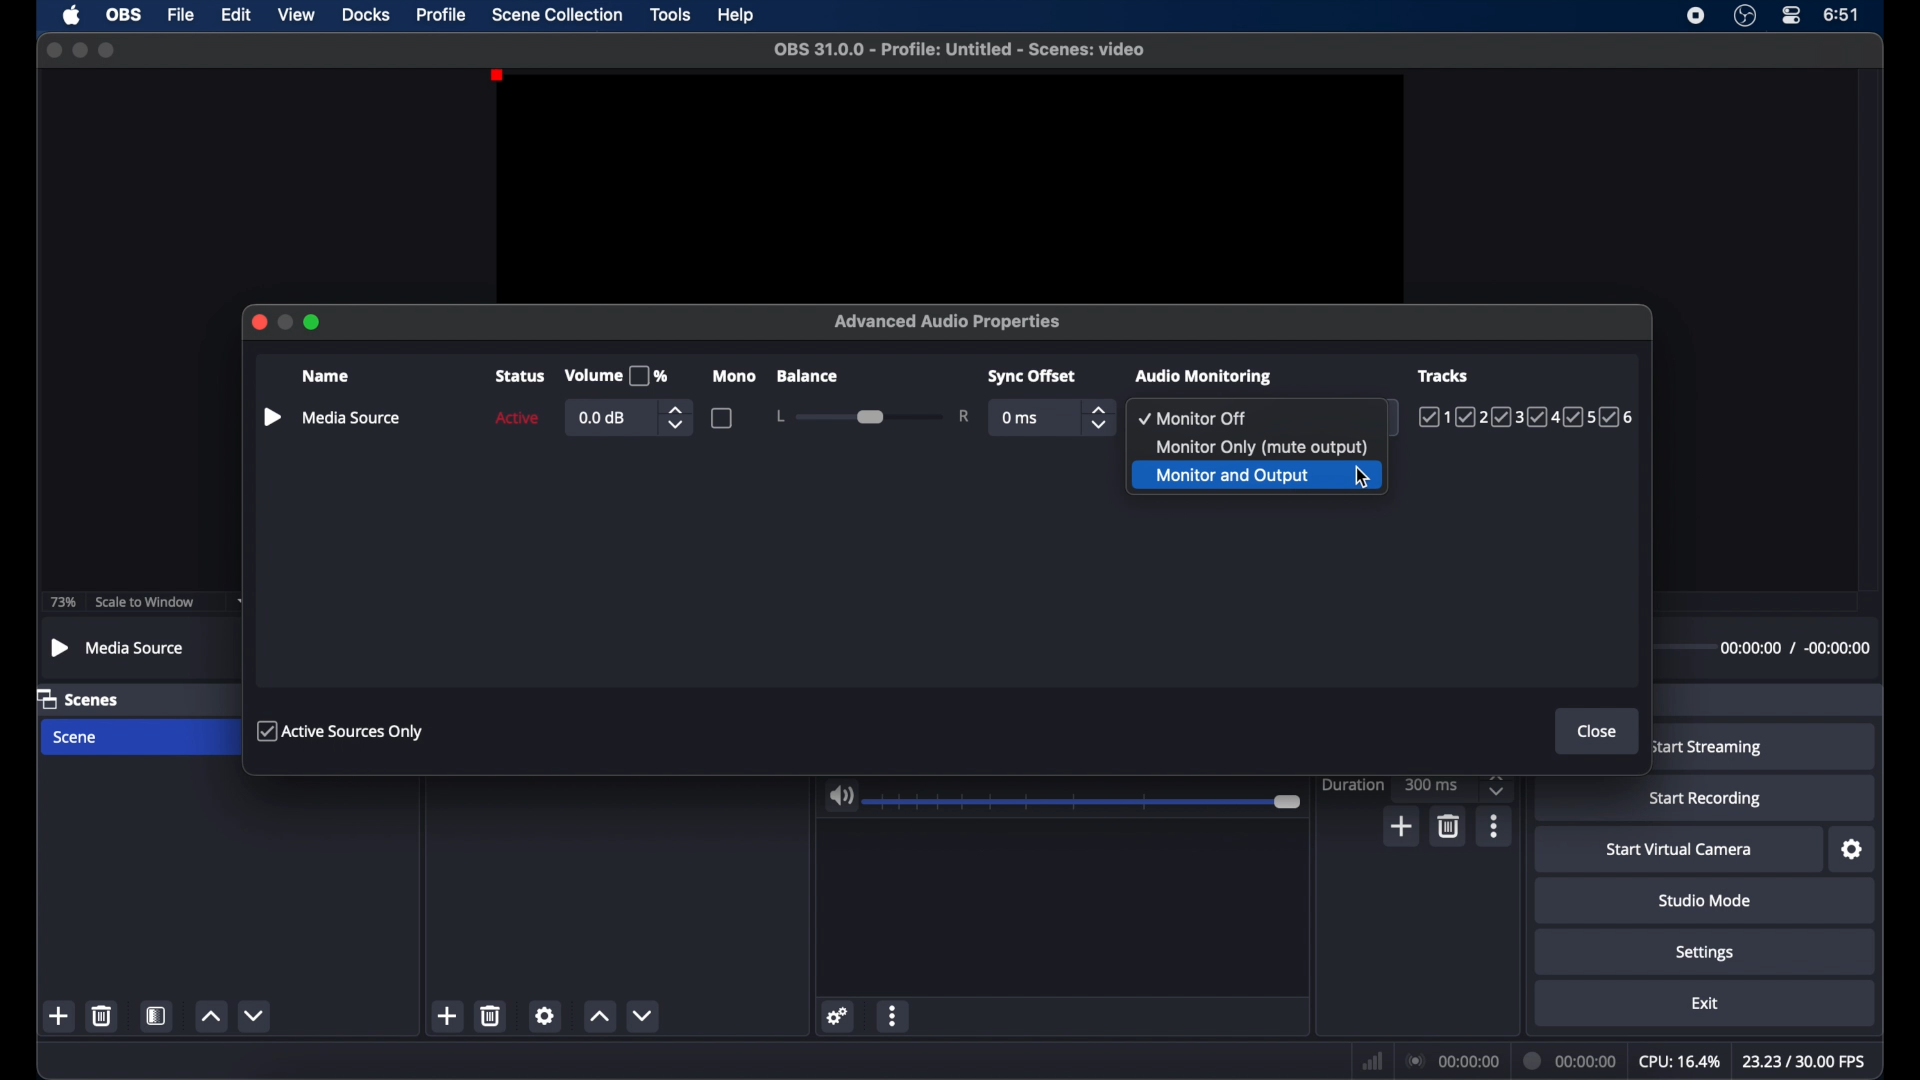  I want to click on media source, so click(118, 647).